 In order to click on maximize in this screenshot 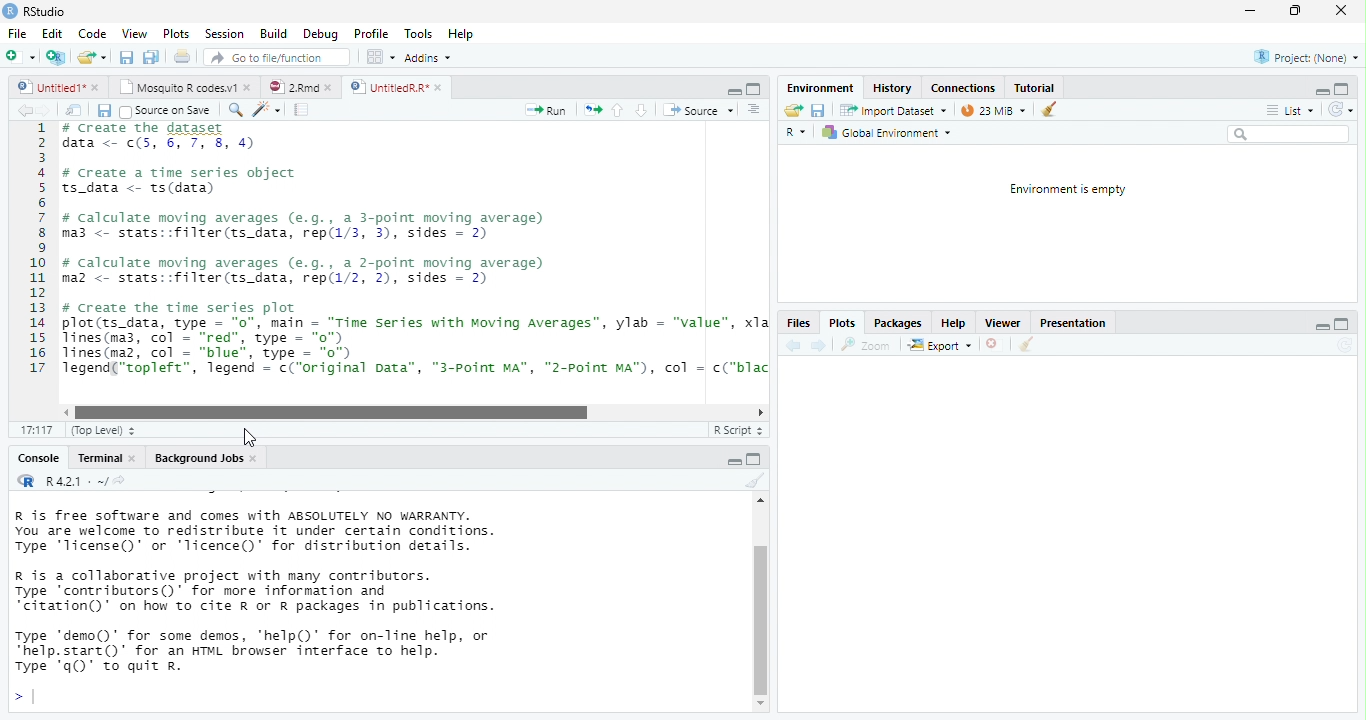, I will do `click(754, 89)`.